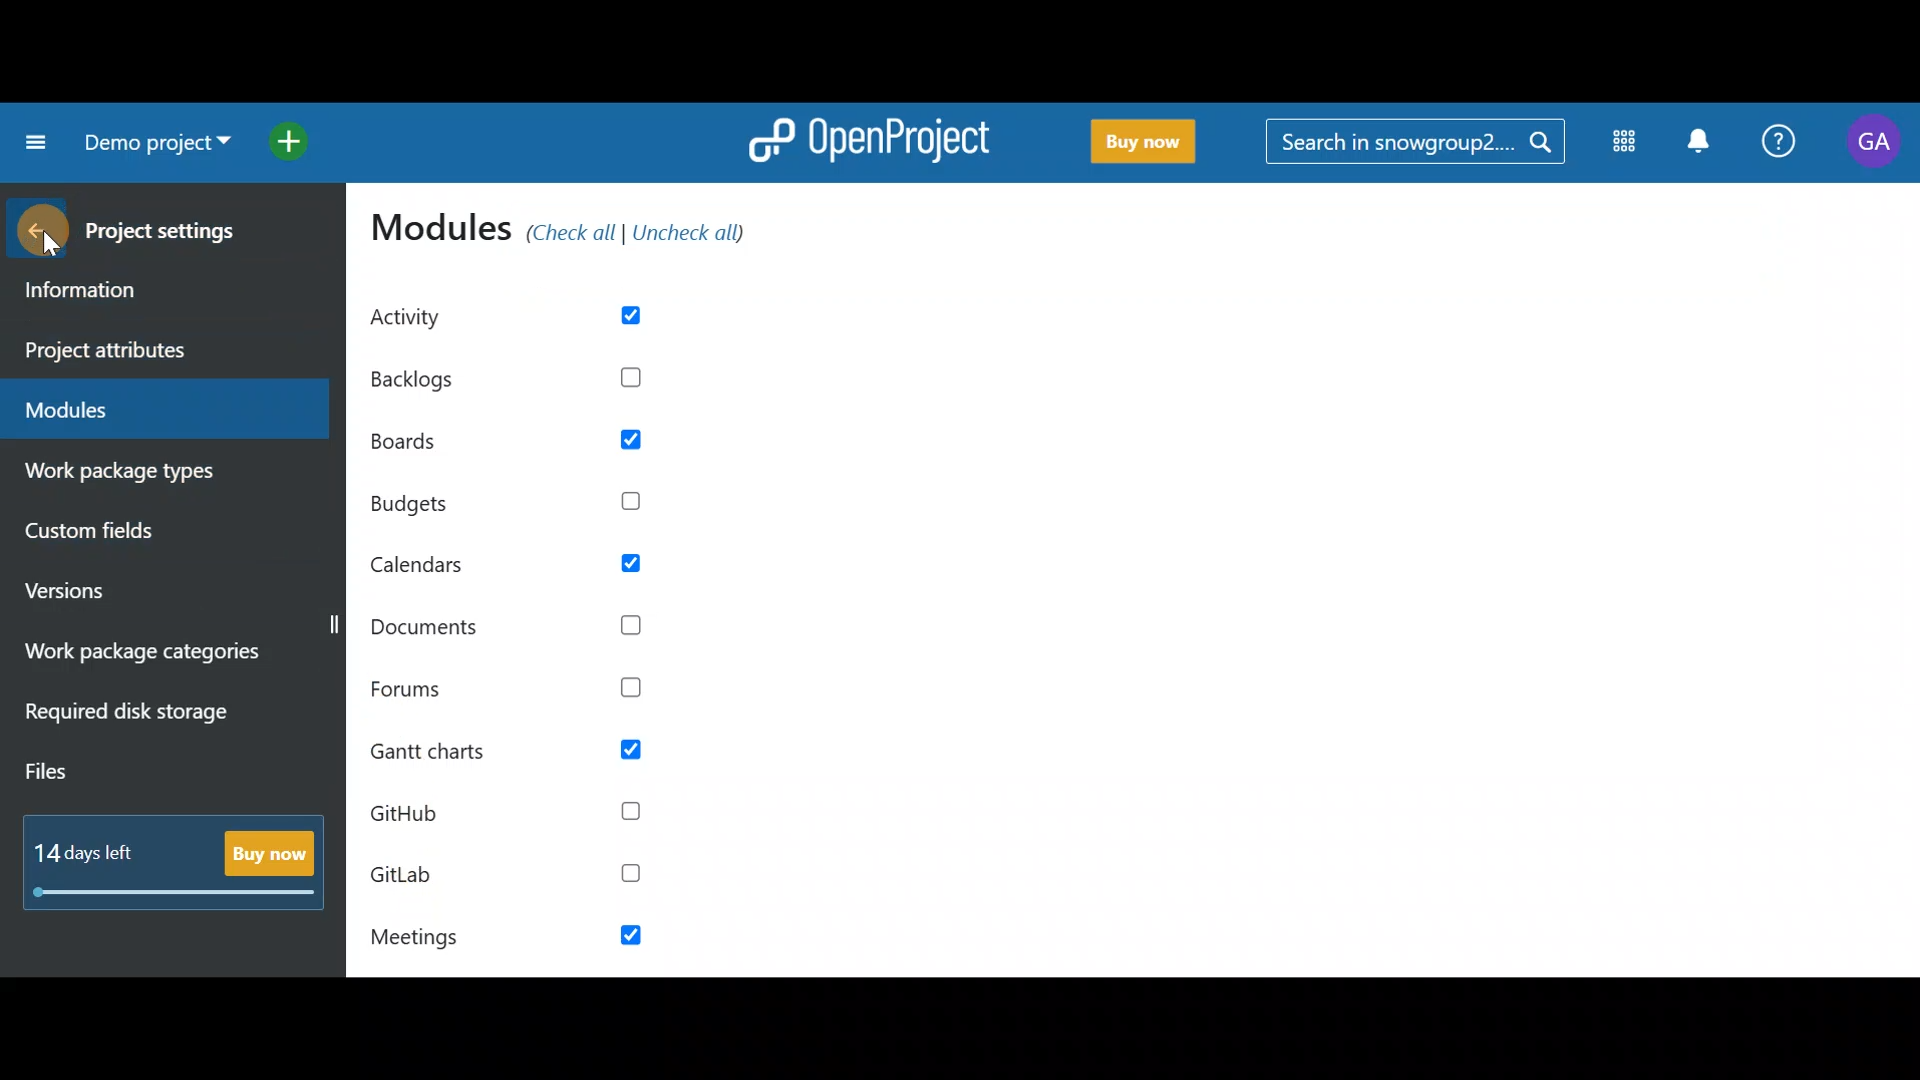 This screenshot has width=1920, height=1080. What do you see at coordinates (104, 775) in the screenshot?
I see `Files` at bounding box center [104, 775].